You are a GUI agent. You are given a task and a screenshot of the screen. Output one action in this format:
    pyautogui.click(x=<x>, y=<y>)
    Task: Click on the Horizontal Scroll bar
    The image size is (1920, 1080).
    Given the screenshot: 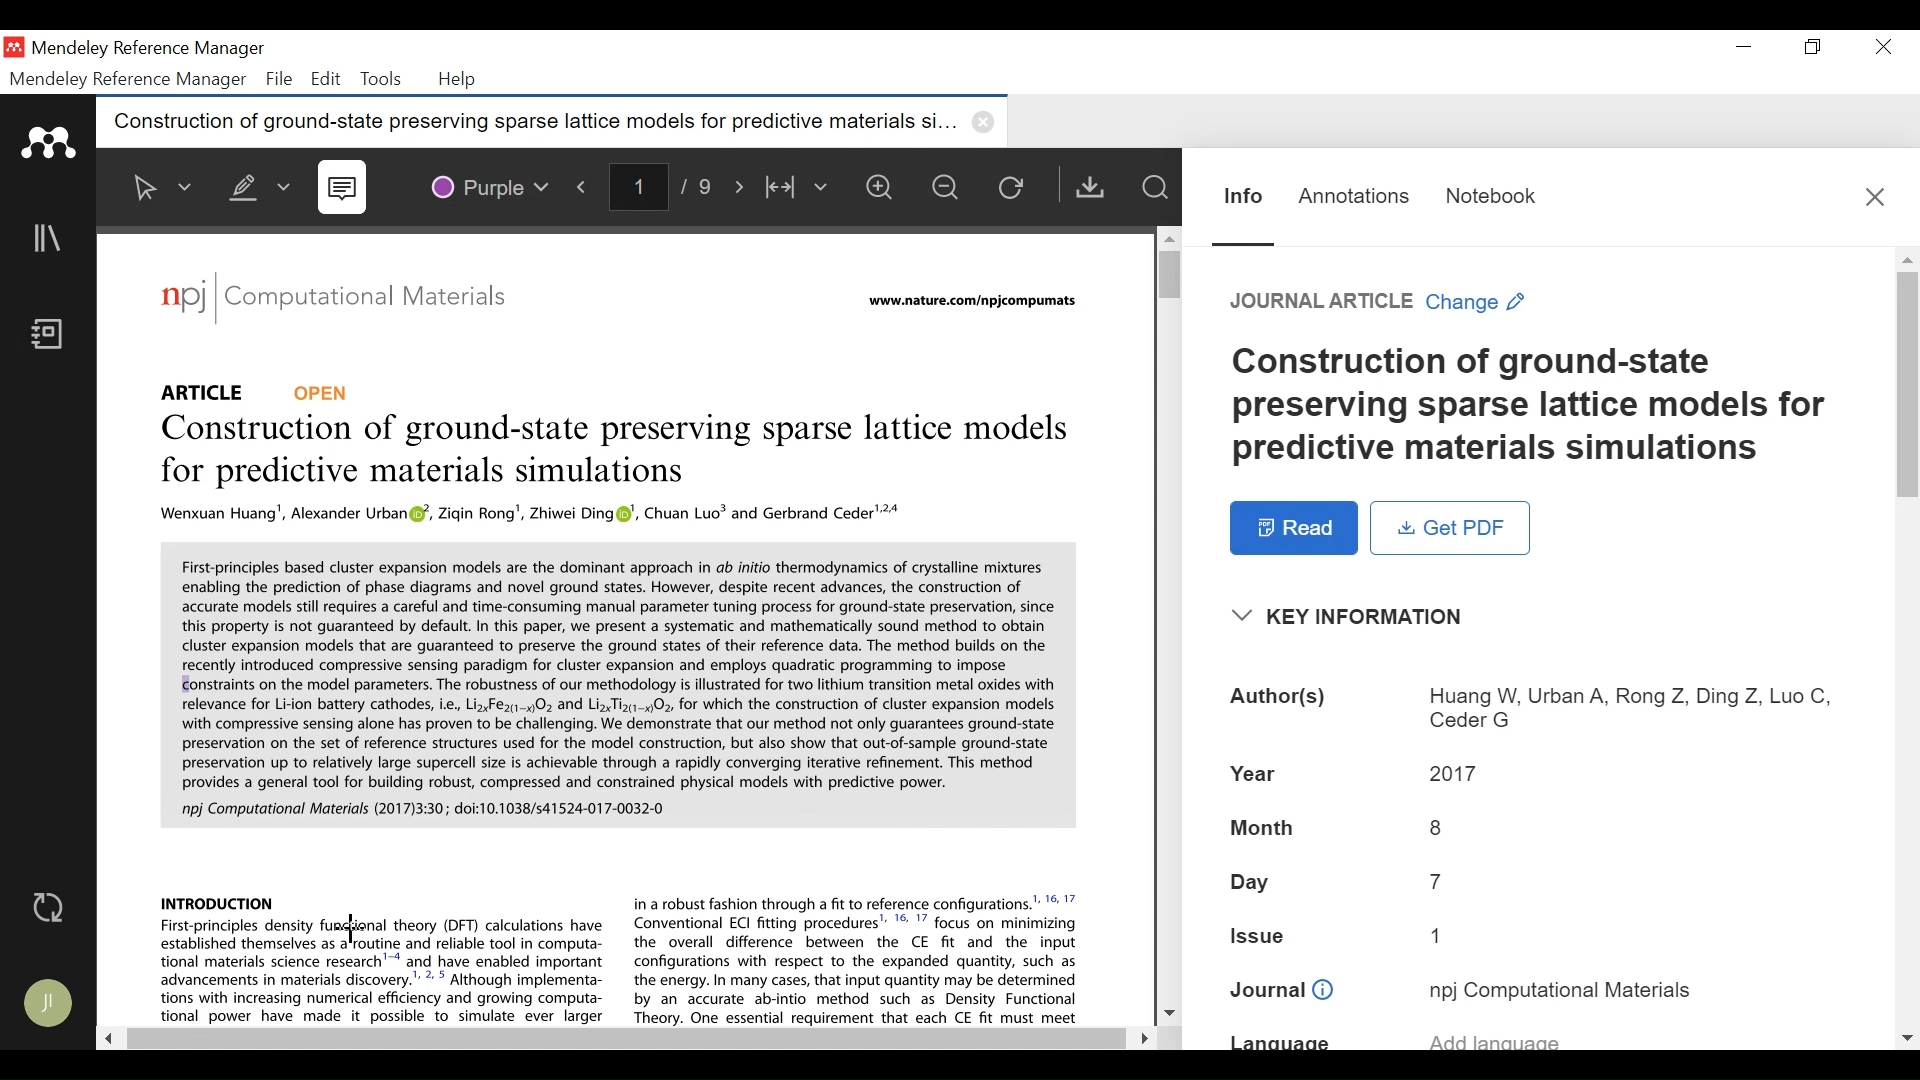 What is the action you would take?
    pyautogui.click(x=622, y=1039)
    